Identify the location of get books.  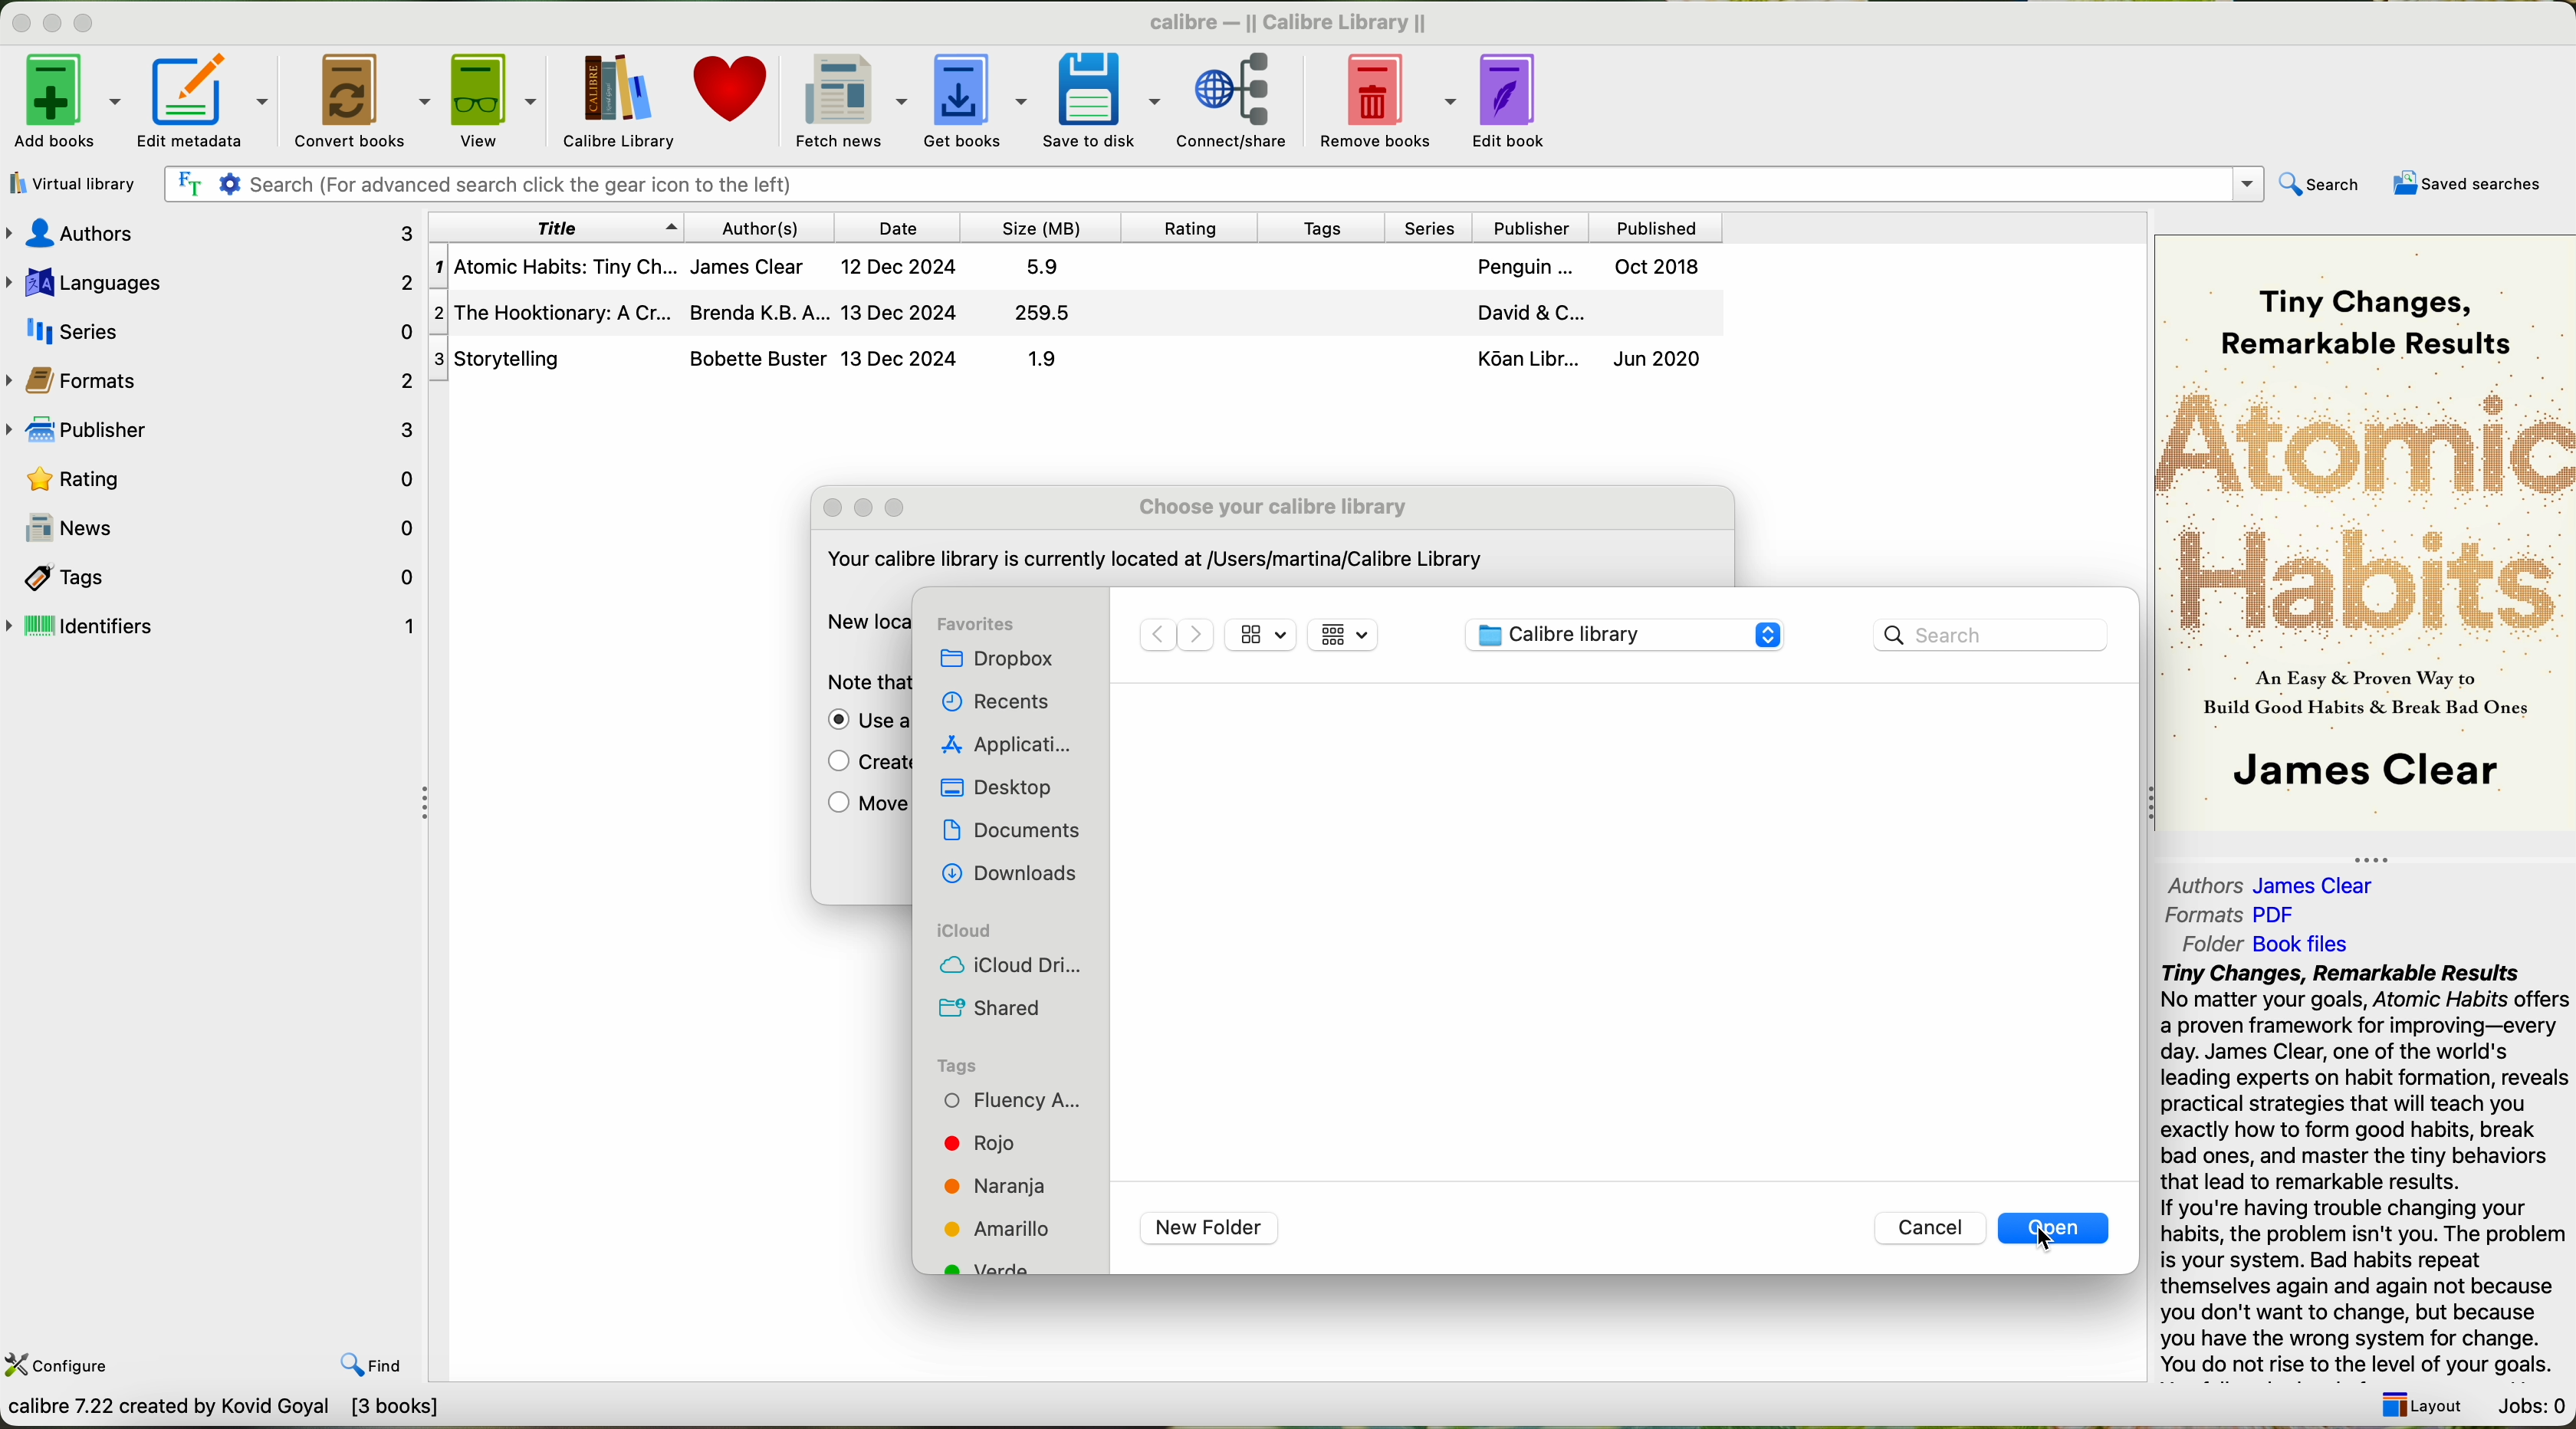
(974, 97).